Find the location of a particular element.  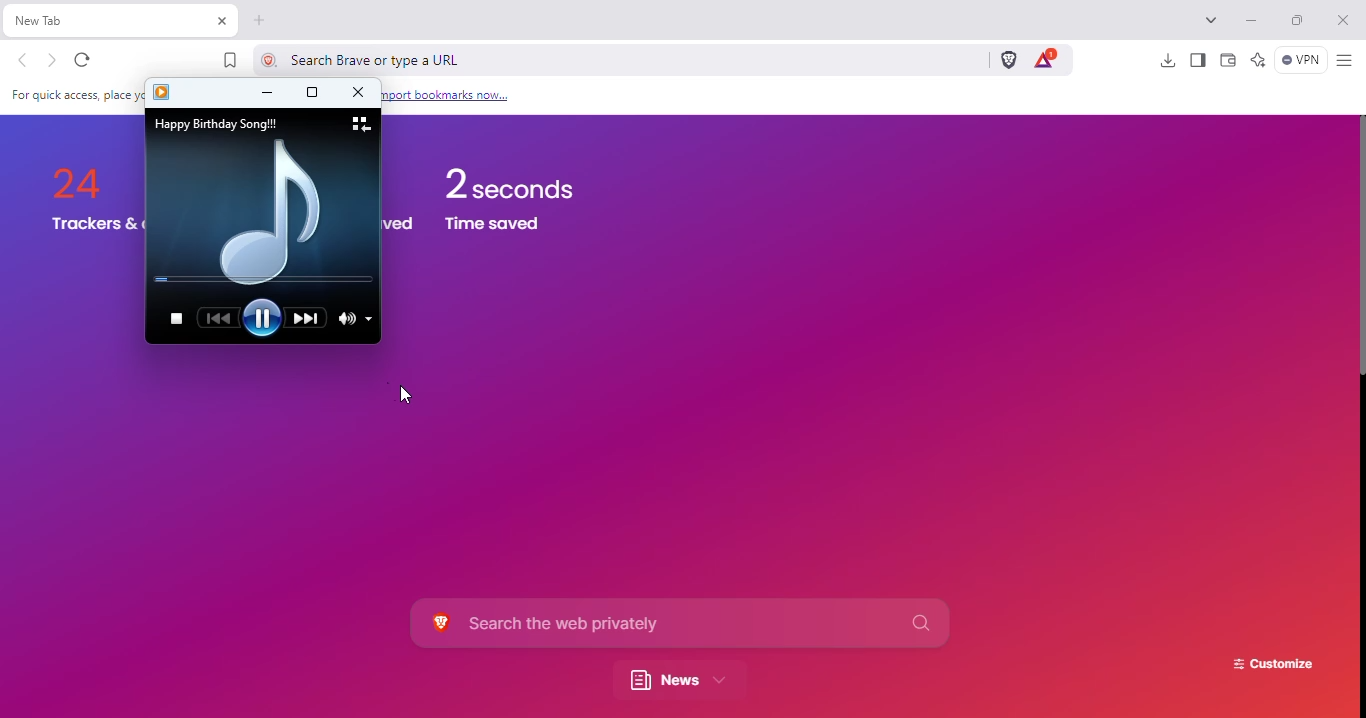

minimize is located at coordinates (1252, 21).